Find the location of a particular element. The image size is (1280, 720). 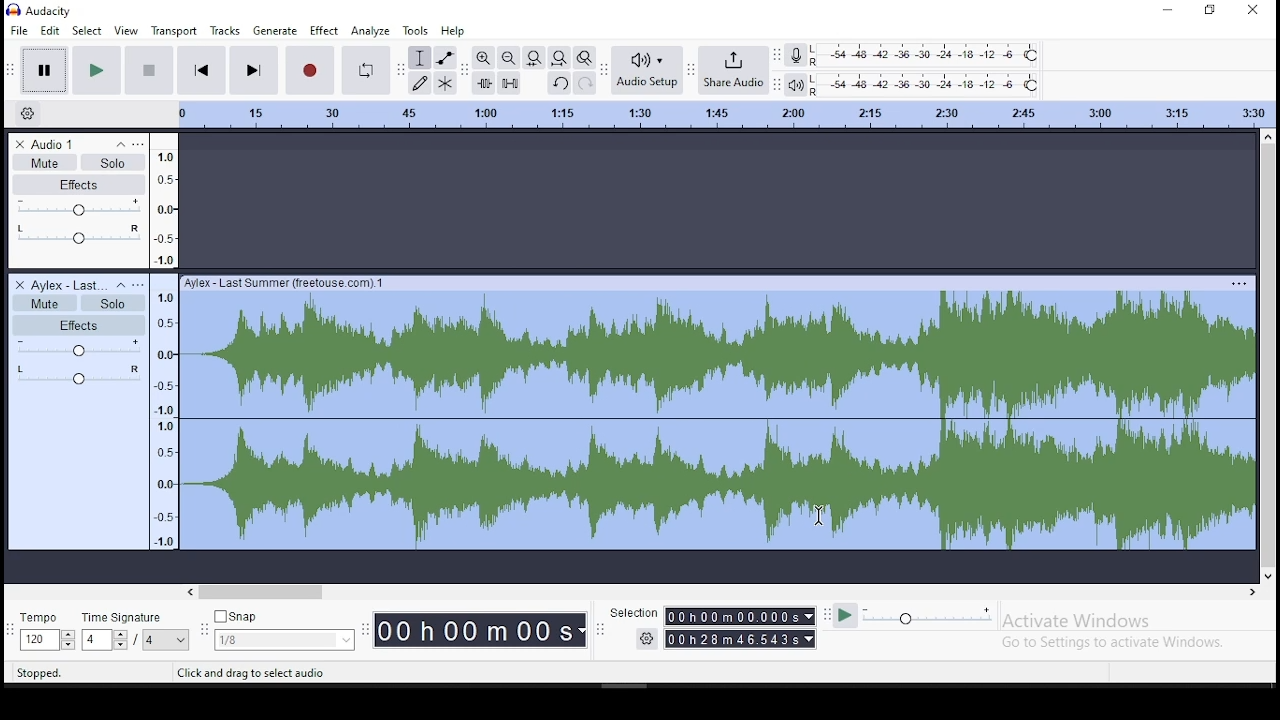

share audio is located at coordinates (730, 69).